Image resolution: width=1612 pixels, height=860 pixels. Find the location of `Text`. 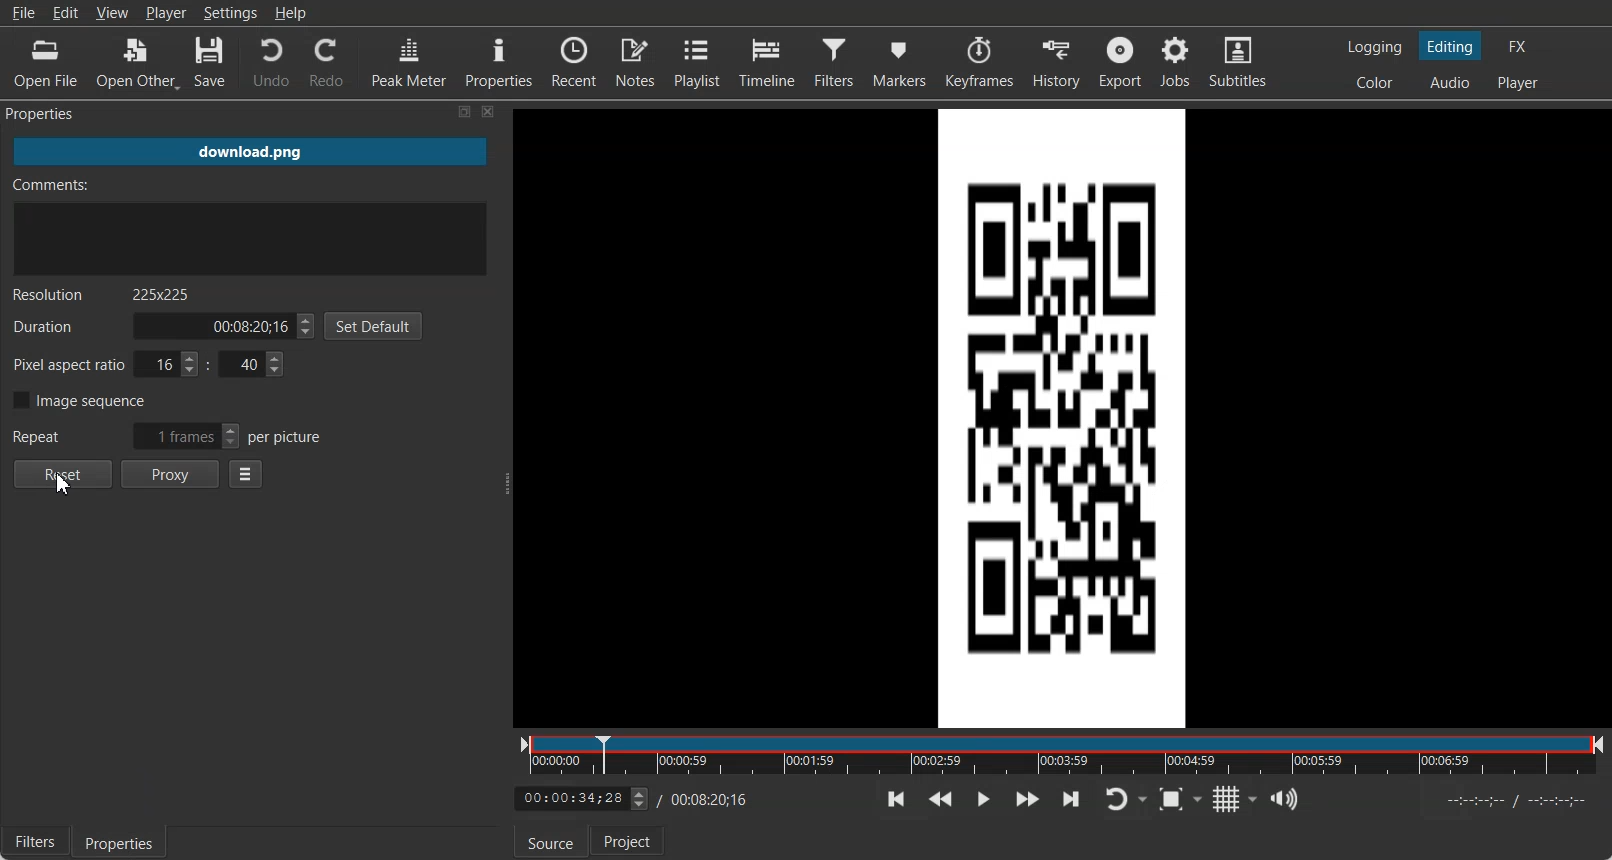

Text is located at coordinates (102, 294).